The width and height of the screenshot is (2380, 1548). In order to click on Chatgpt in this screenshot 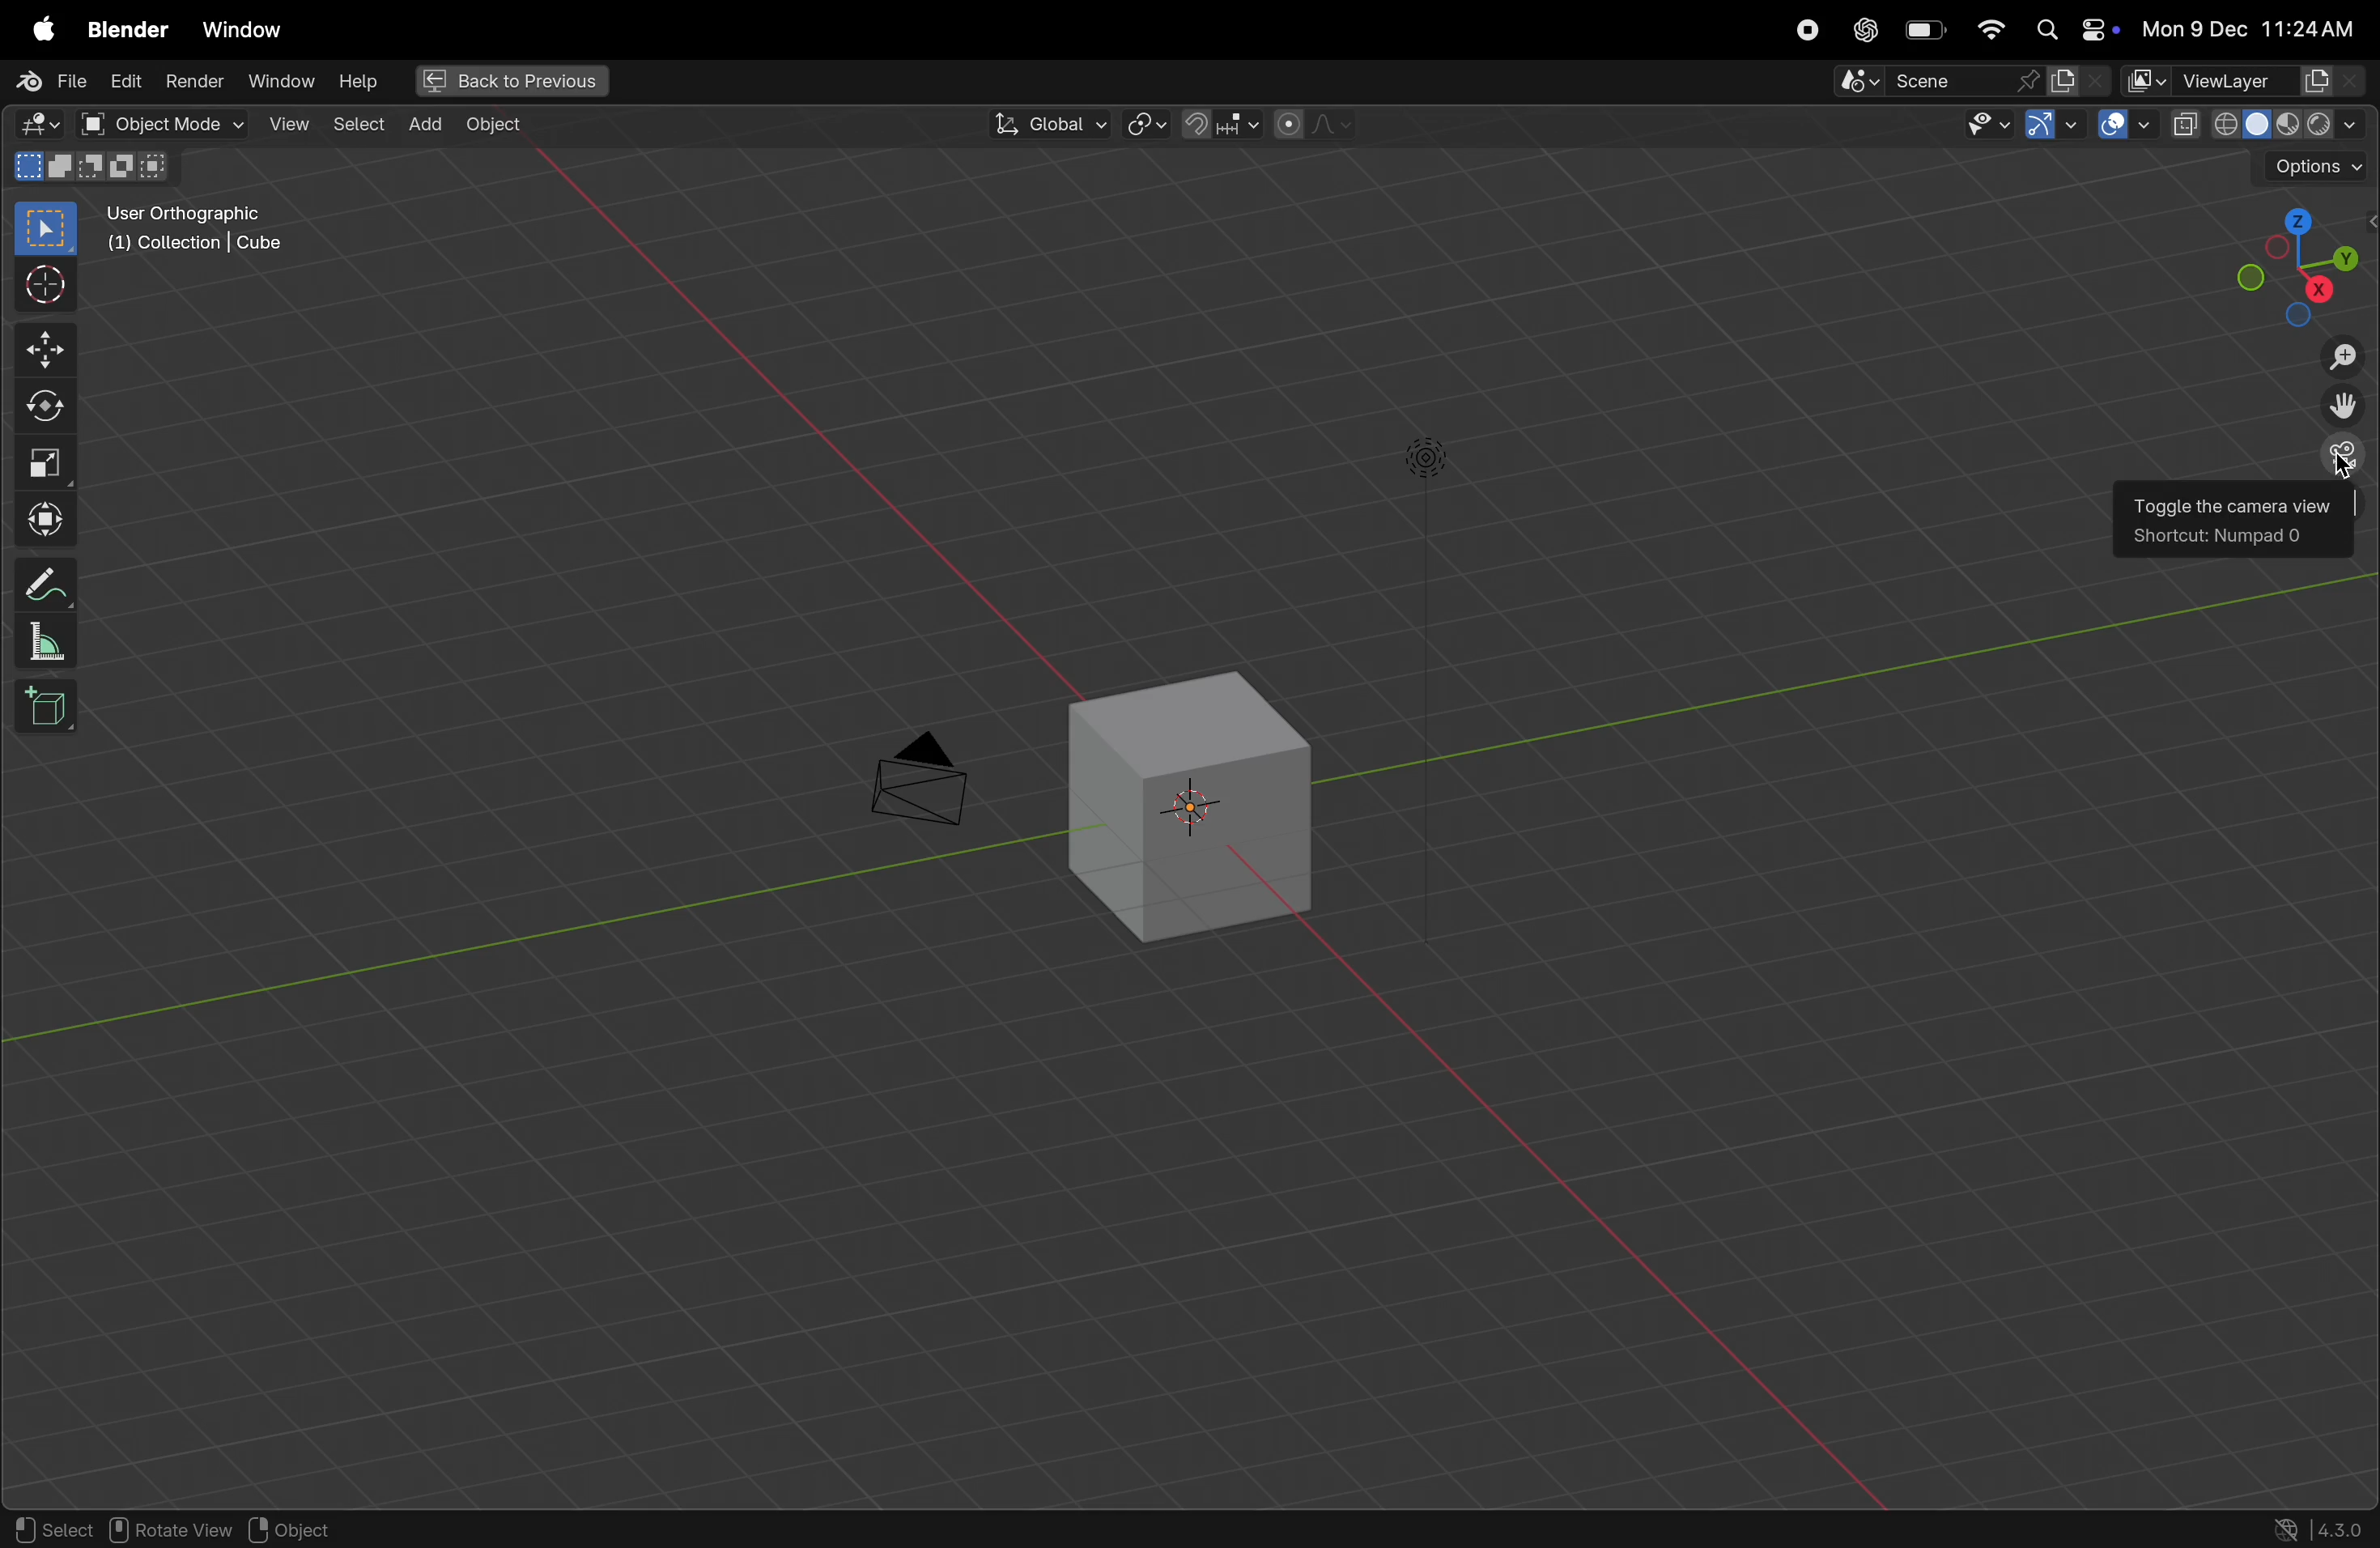, I will do `click(1866, 30)`.